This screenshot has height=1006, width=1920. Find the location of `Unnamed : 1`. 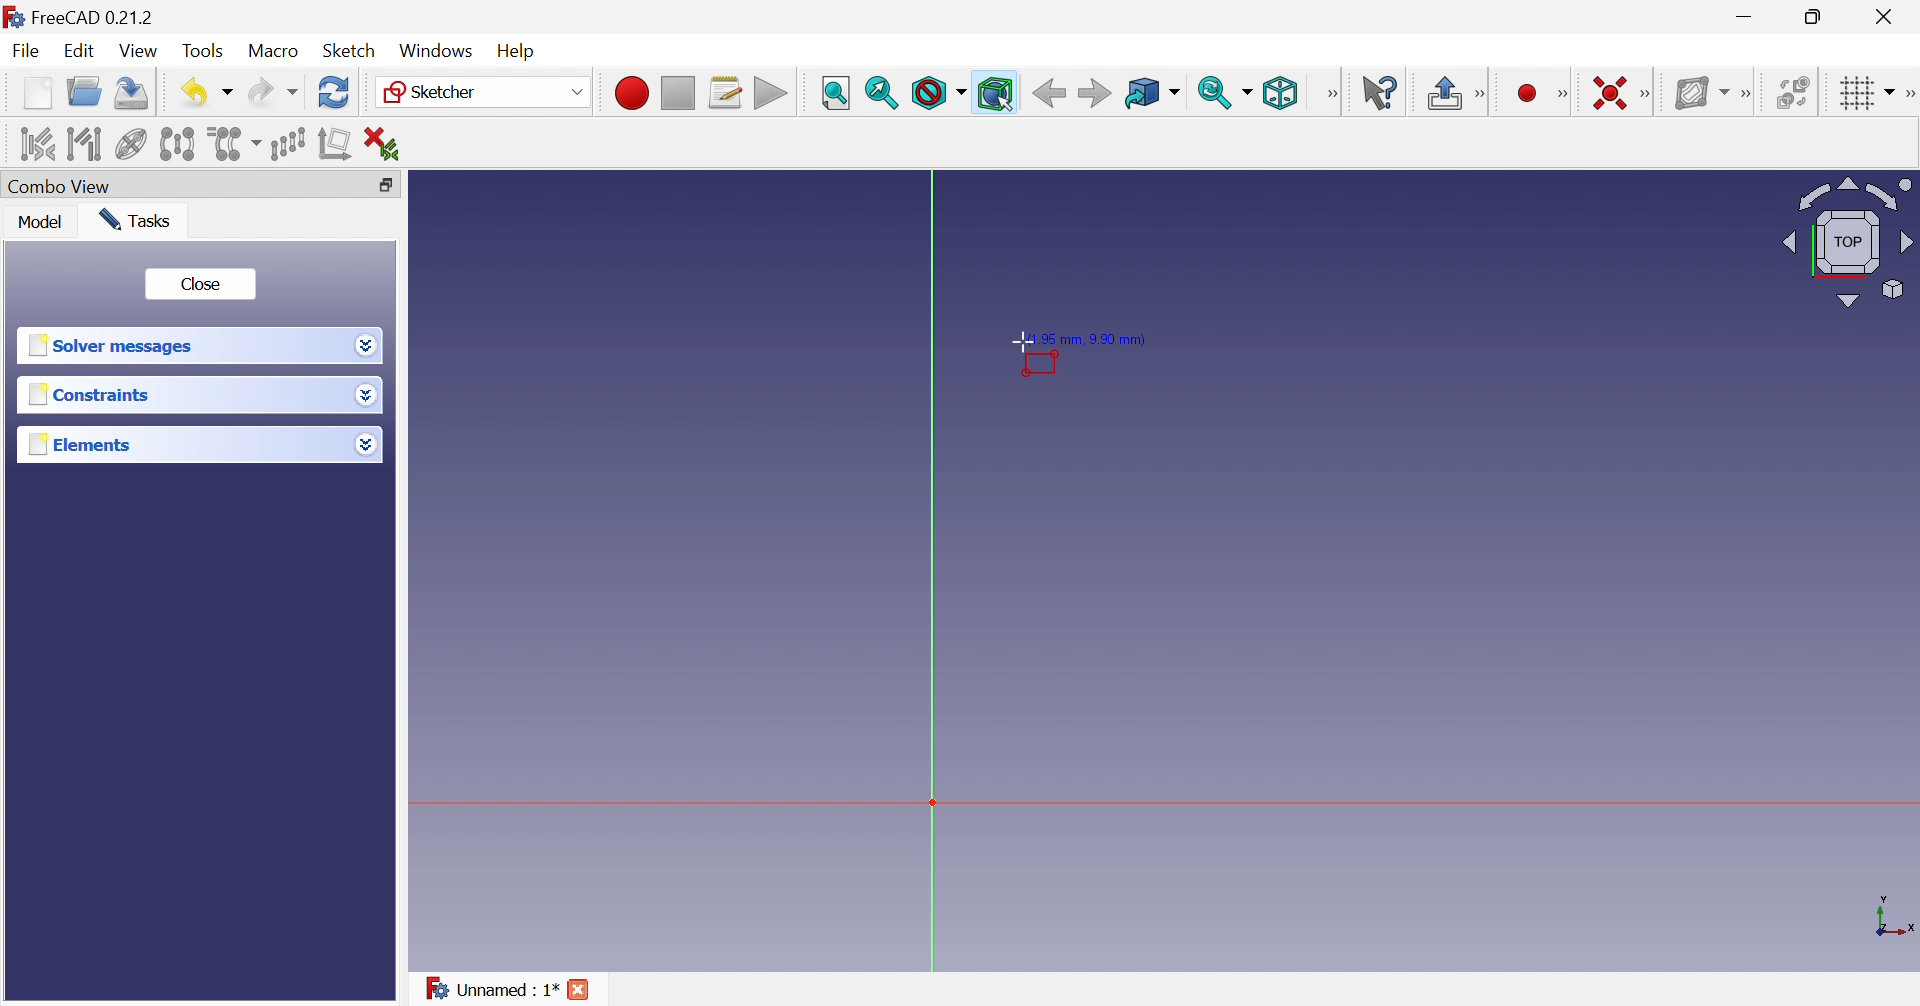

Unnamed : 1 is located at coordinates (491, 989).